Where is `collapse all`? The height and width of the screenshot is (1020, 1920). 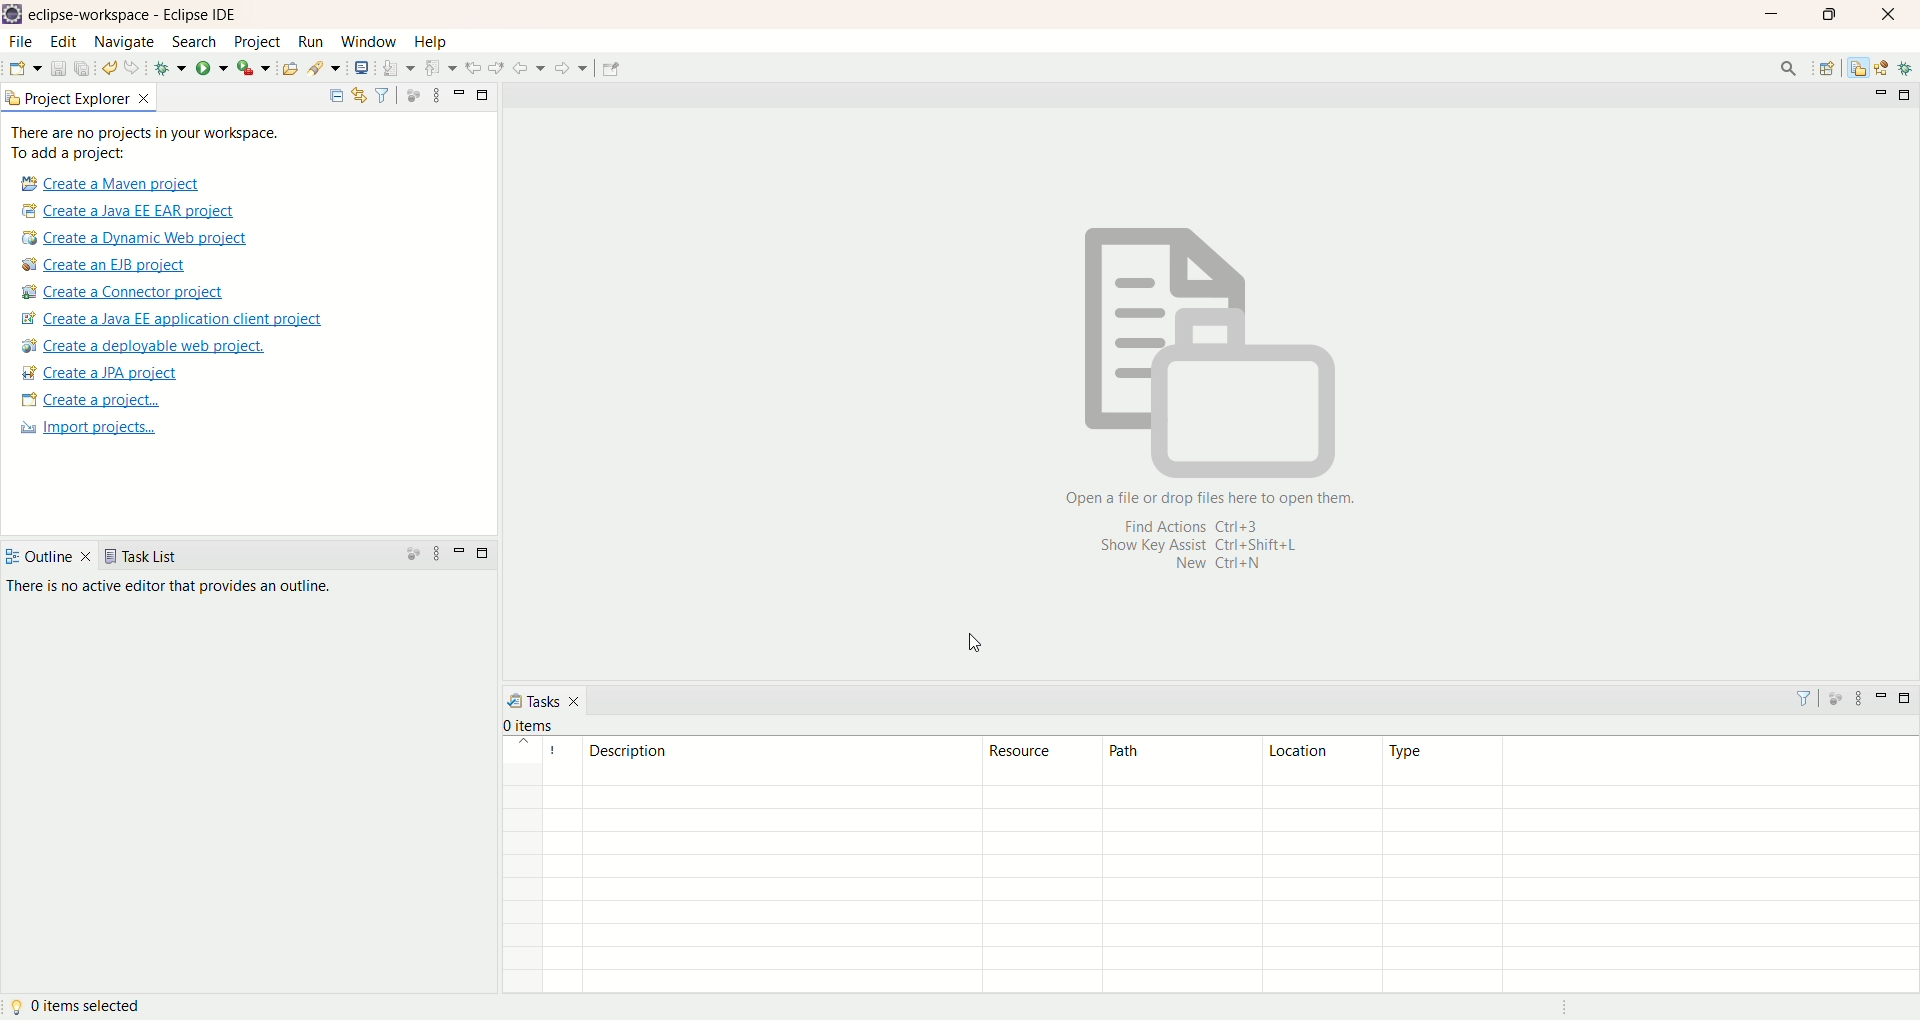
collapse all is located at coordinates (333, 96).